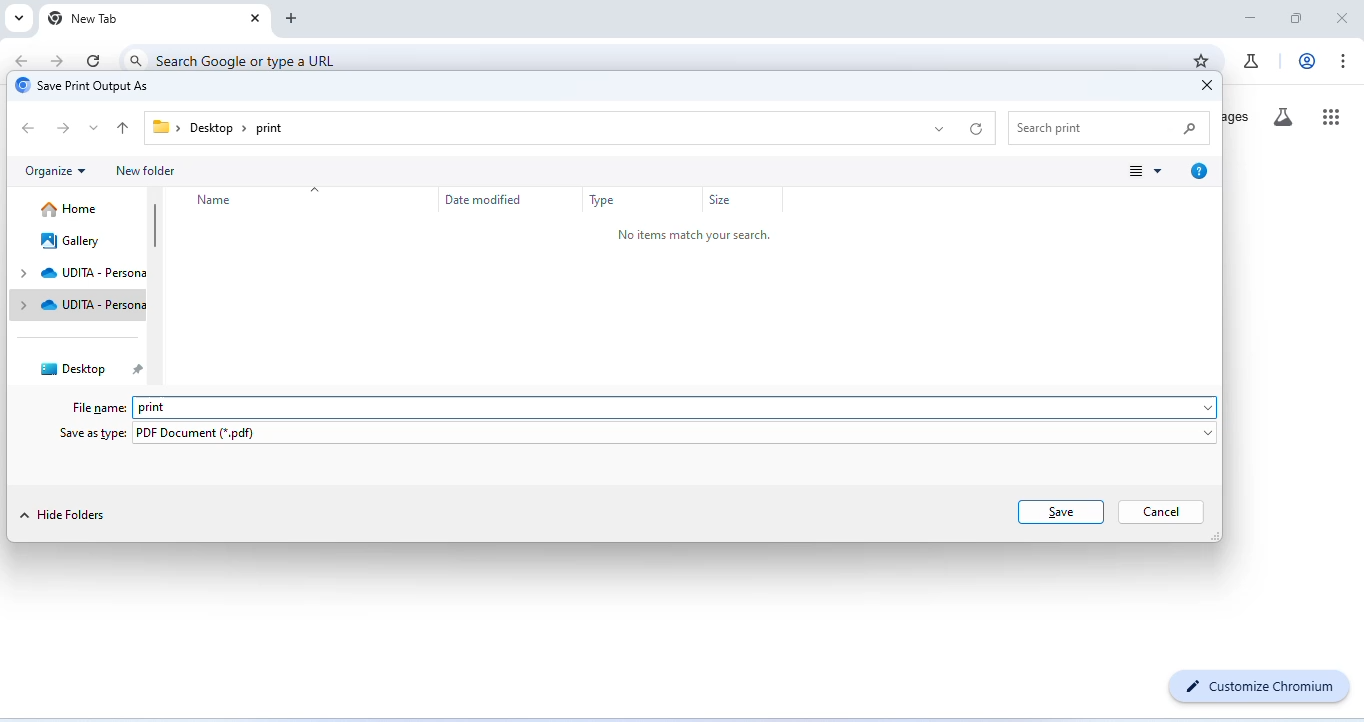 This screenshot has height=722, width=1364. Describe the element at coordinates (159, 407) in the screenshot. I see `print` at that location.